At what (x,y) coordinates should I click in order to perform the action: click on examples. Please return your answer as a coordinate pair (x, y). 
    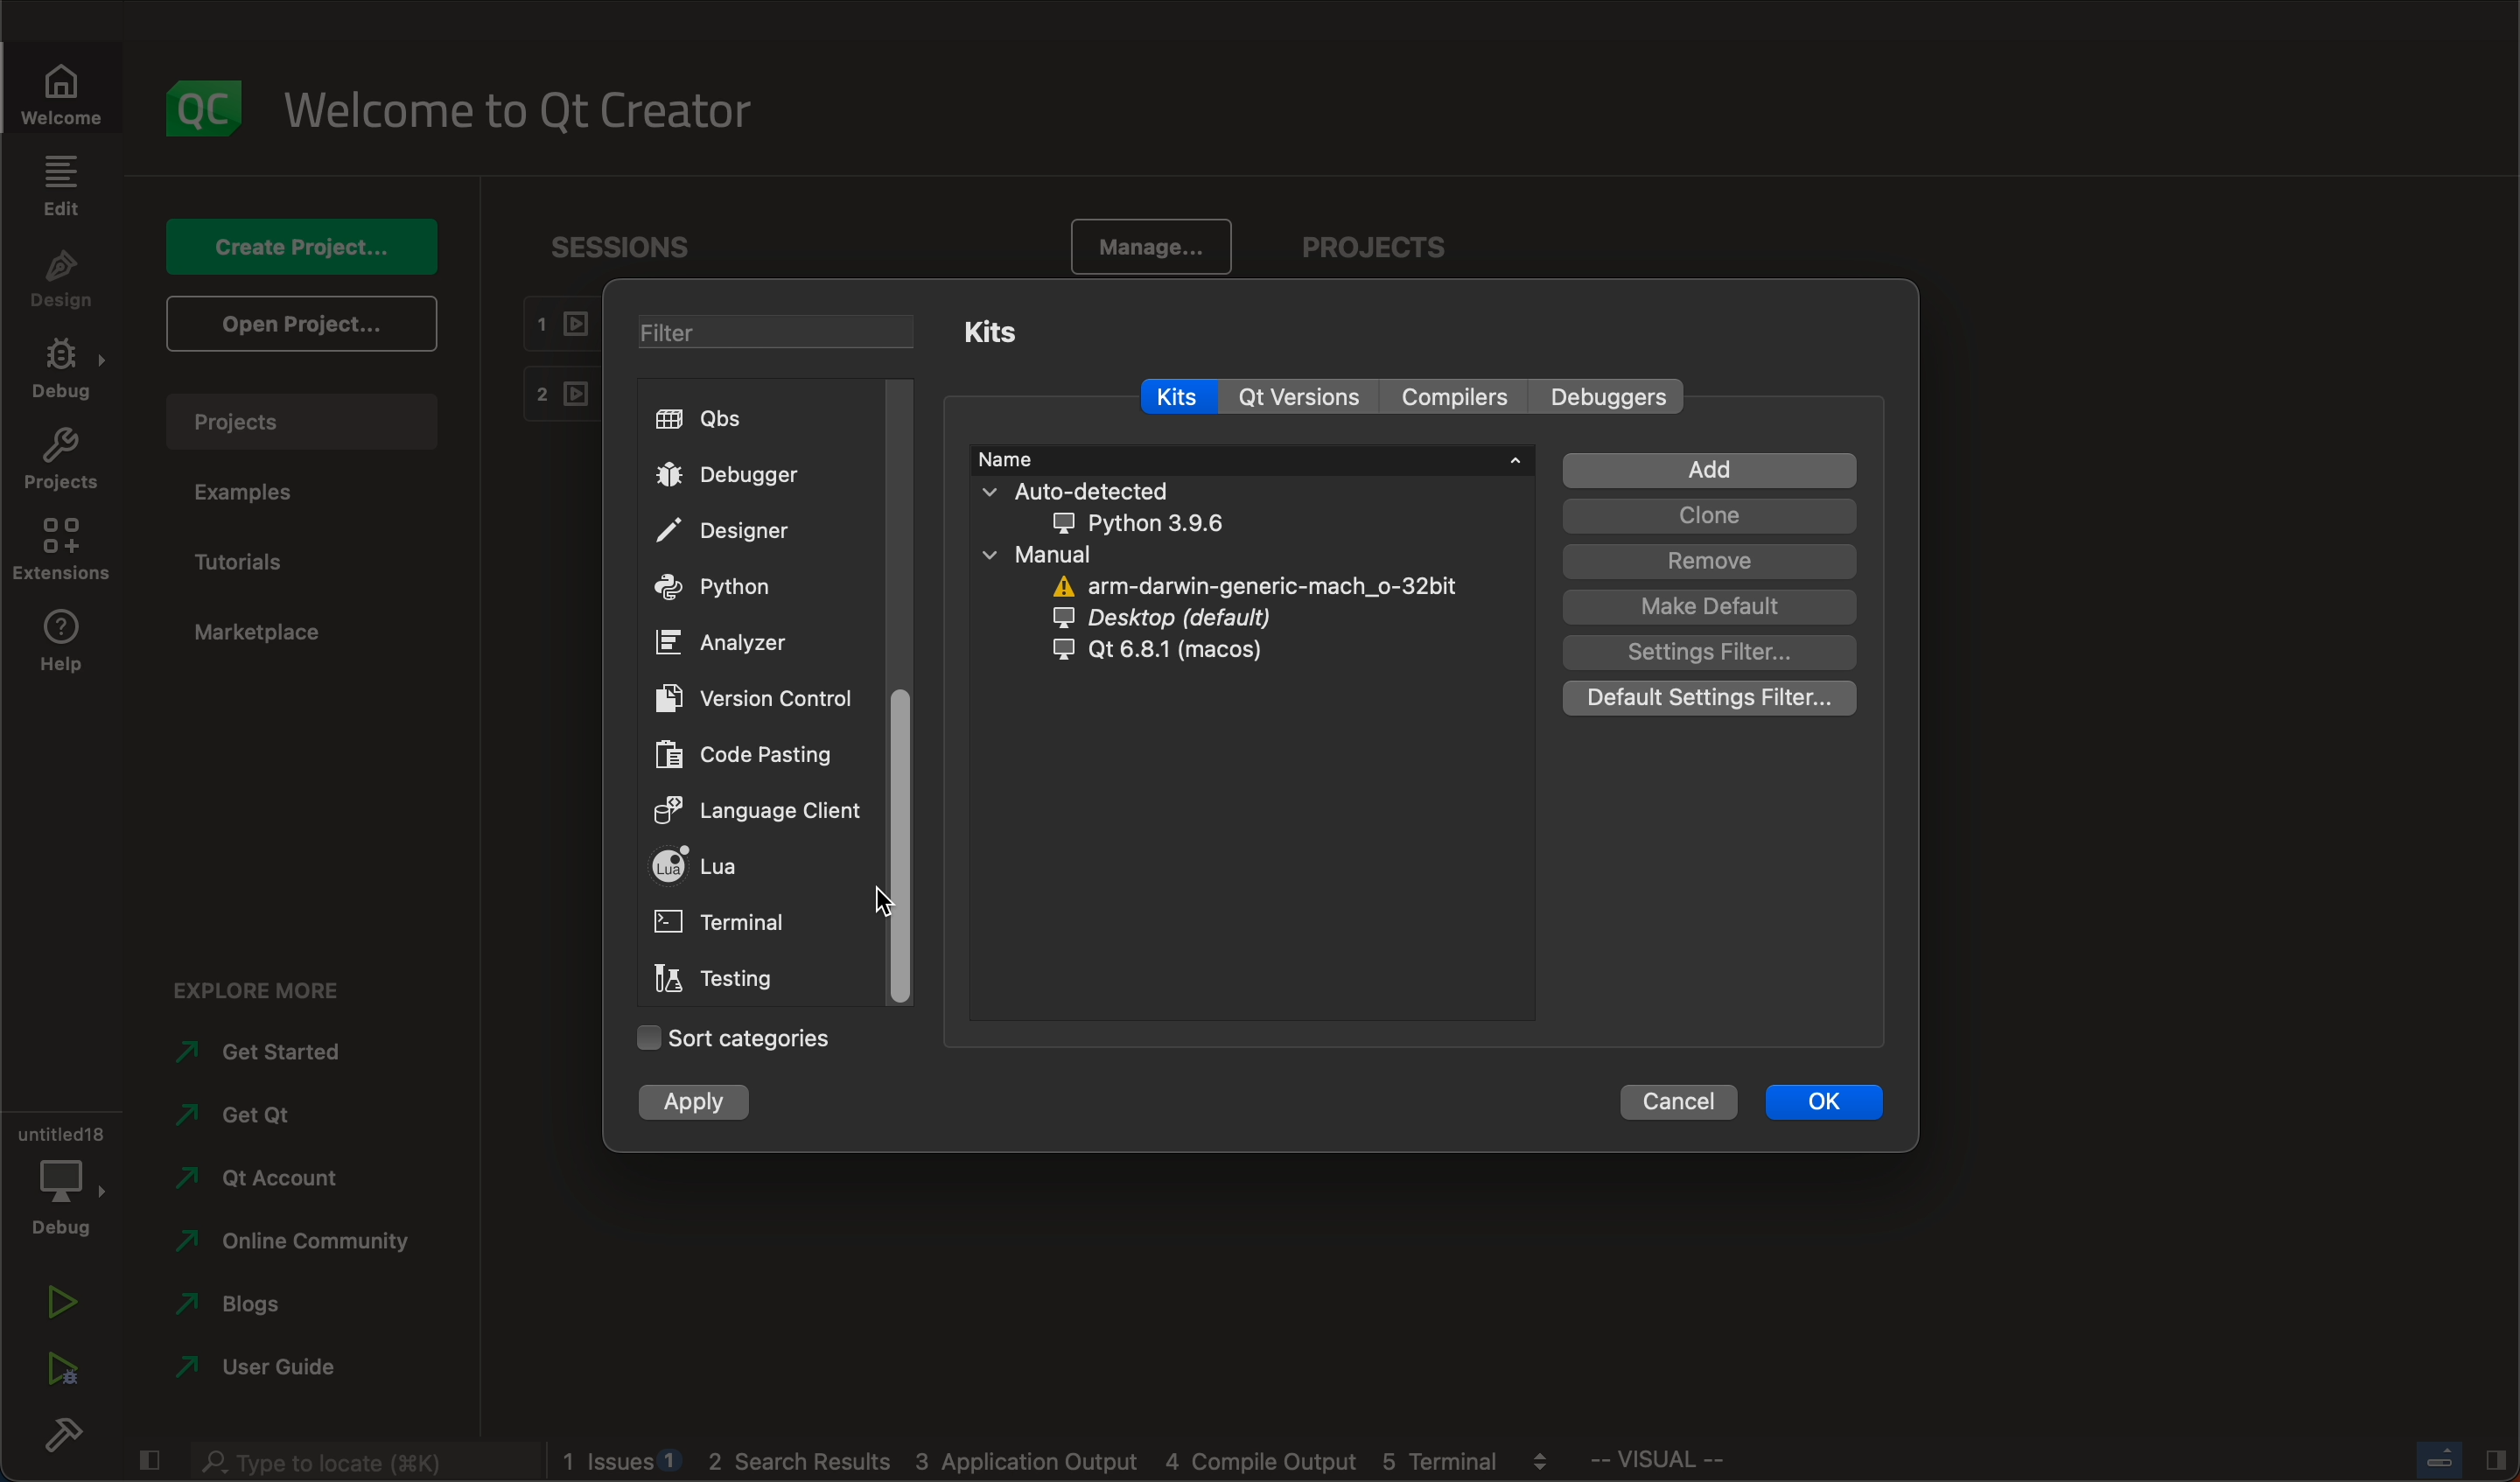
    Looking at the image, I should click on (264, 493).